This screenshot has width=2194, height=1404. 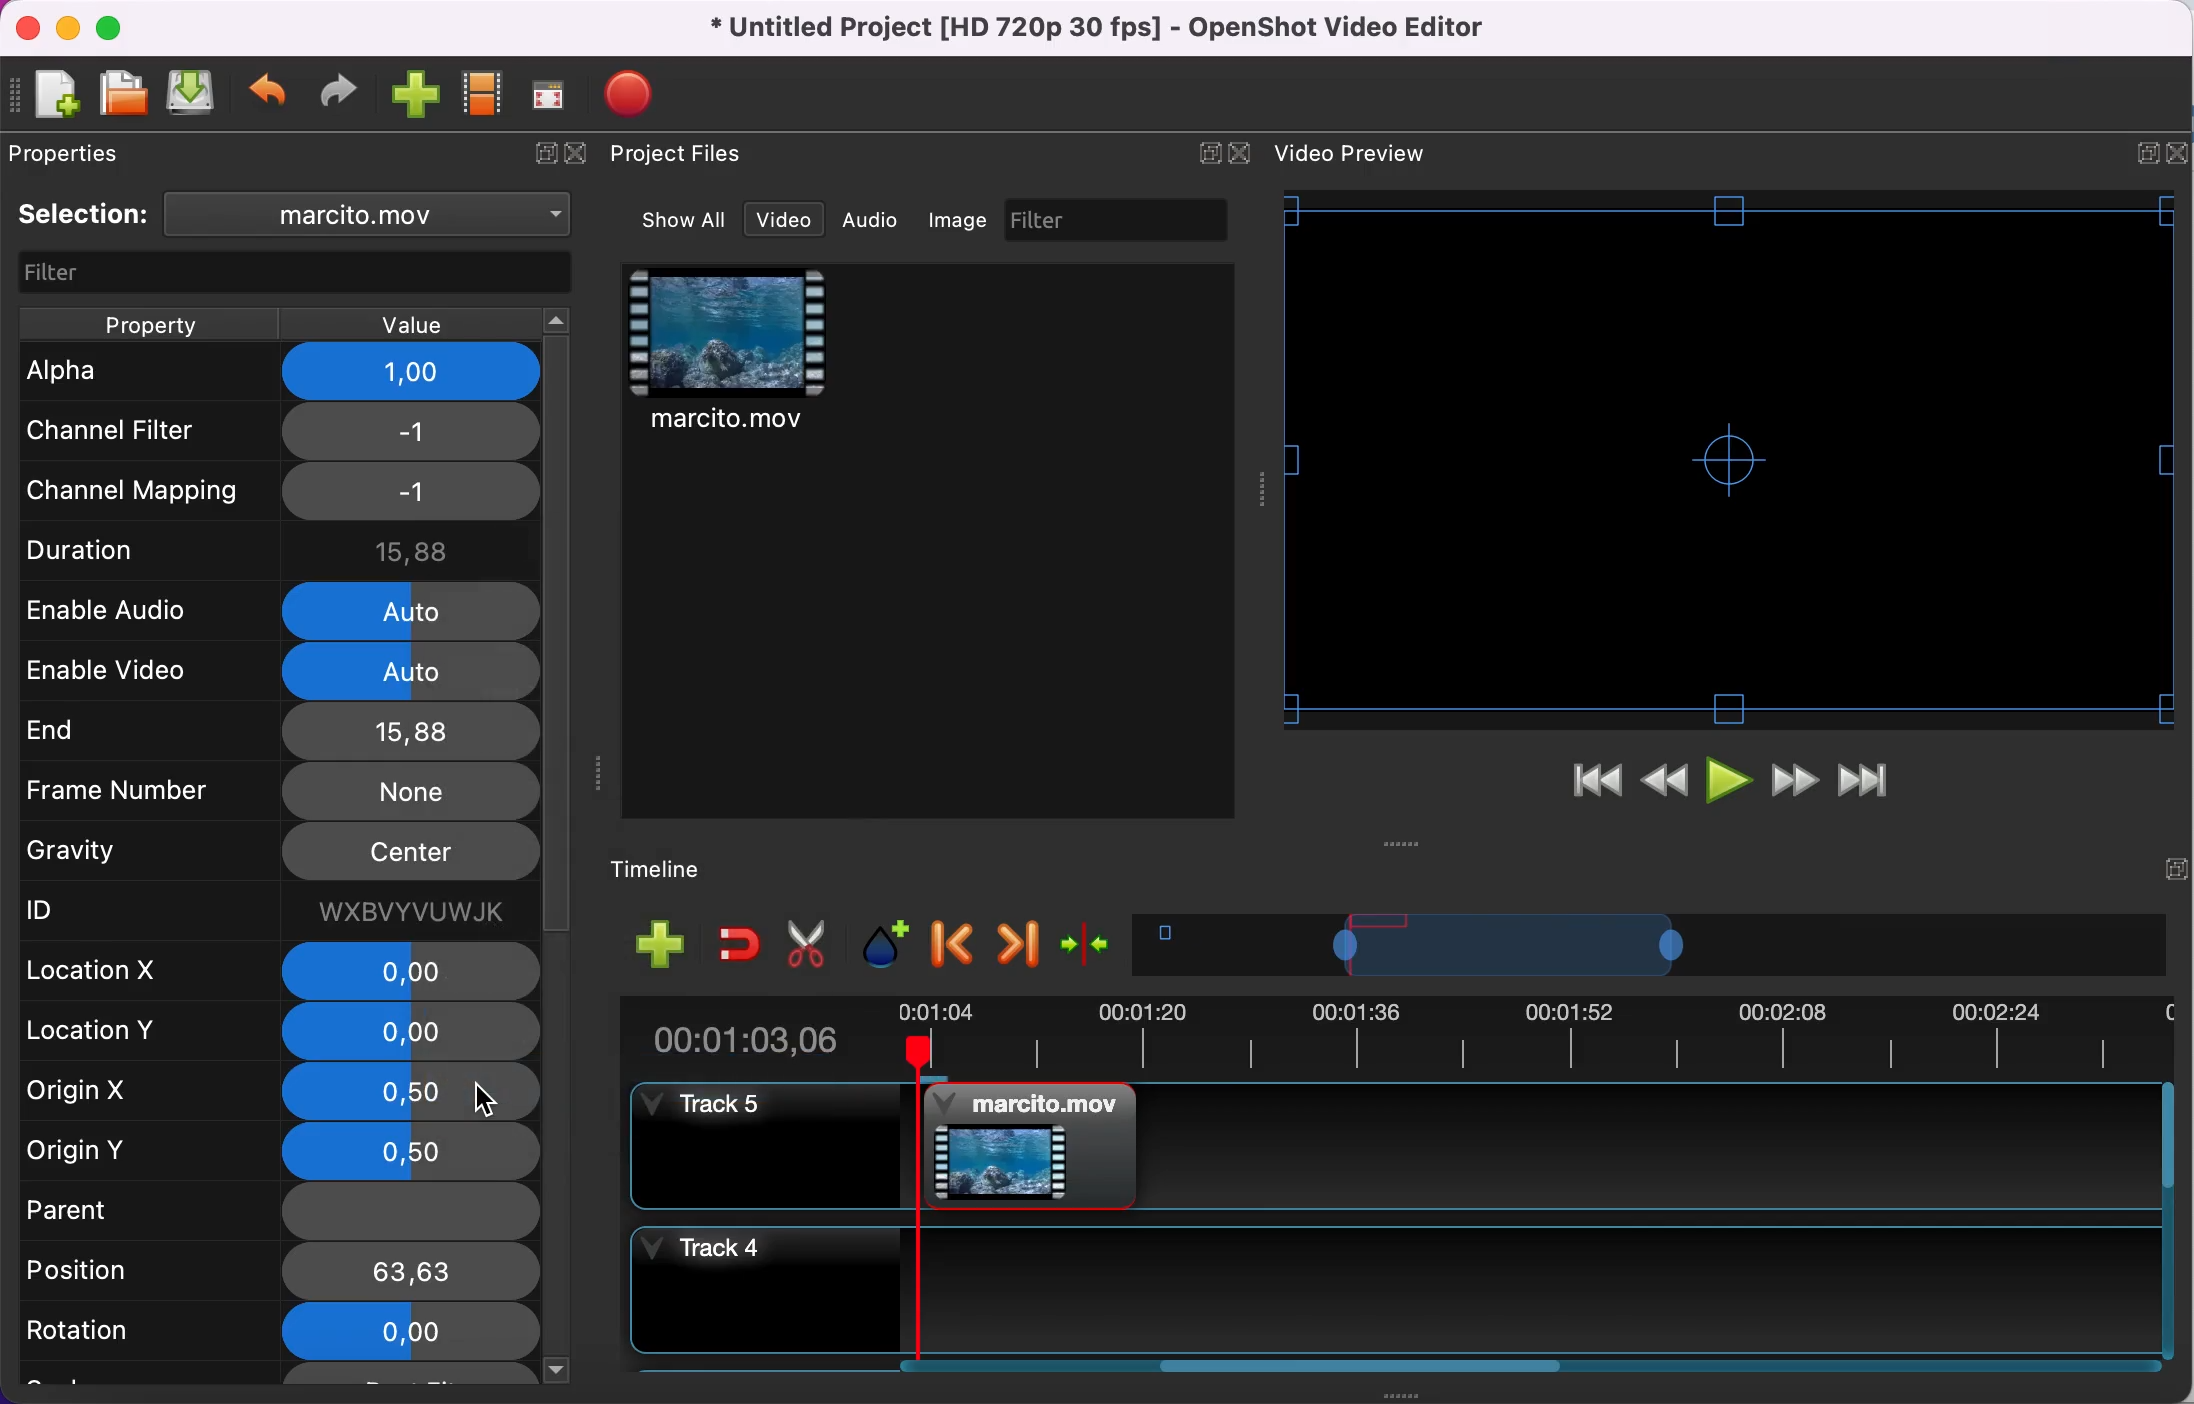 I want to click on cut, so click(x=808, y=945).